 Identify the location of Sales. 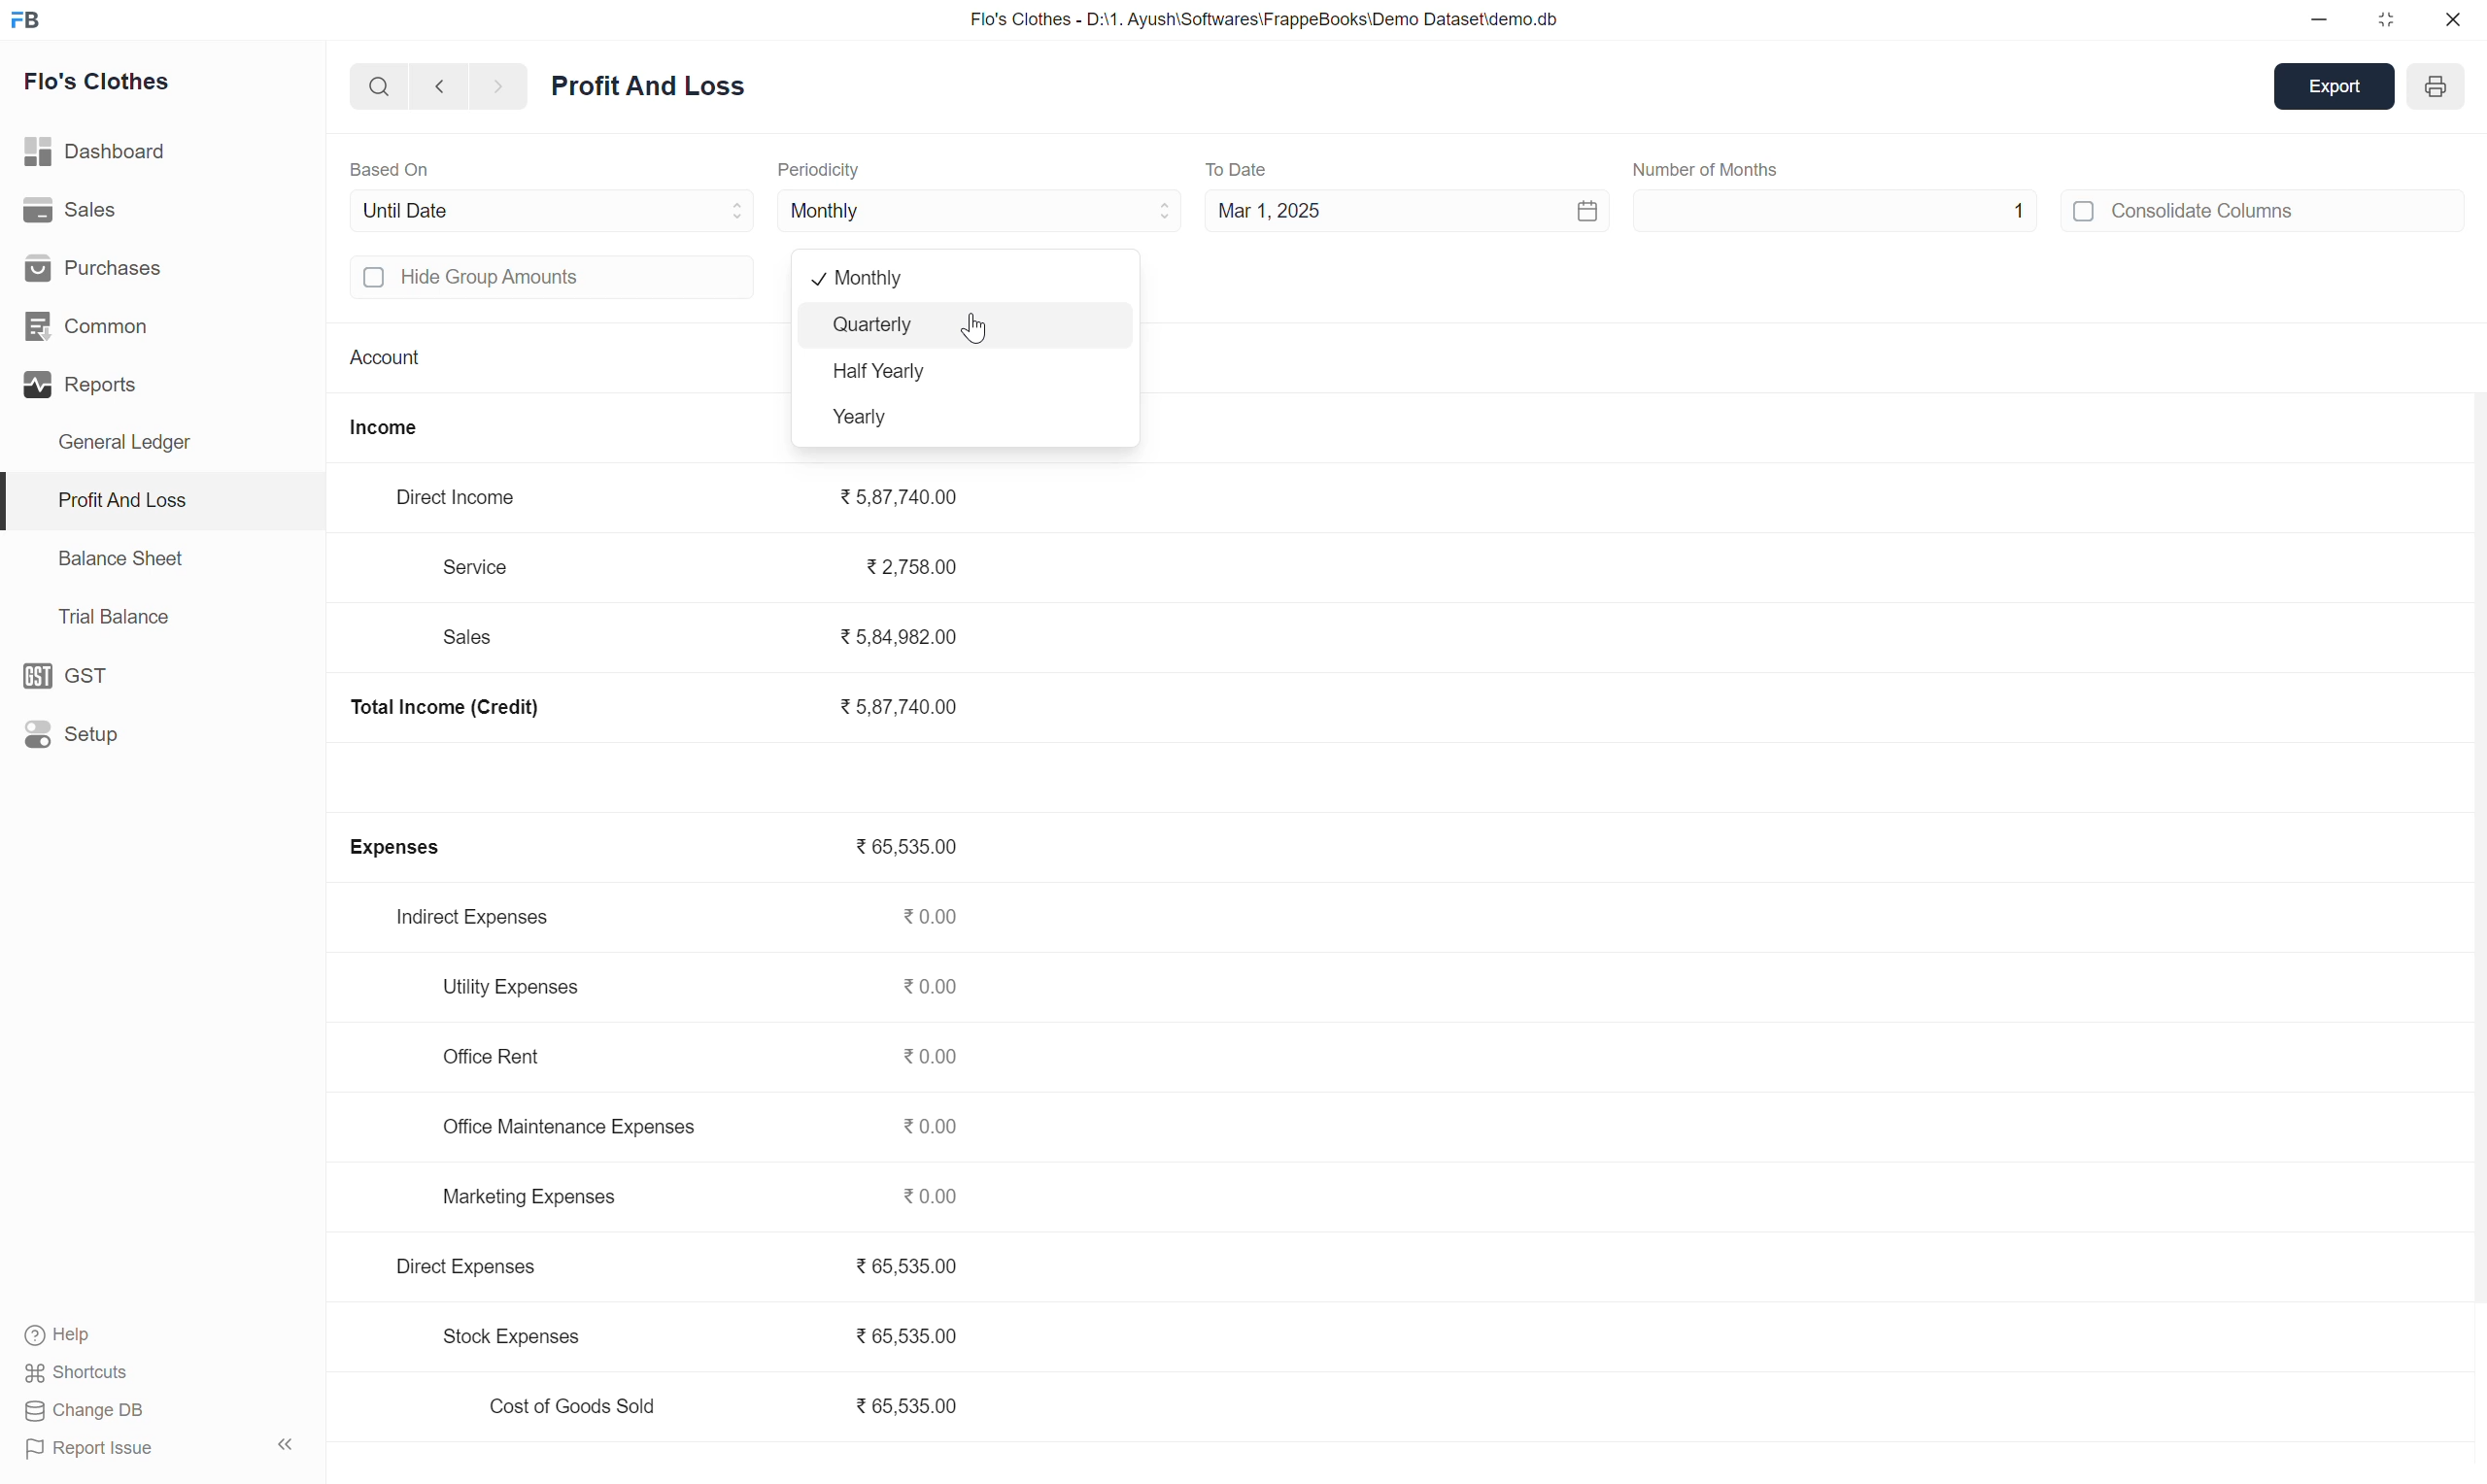
(477, 638).